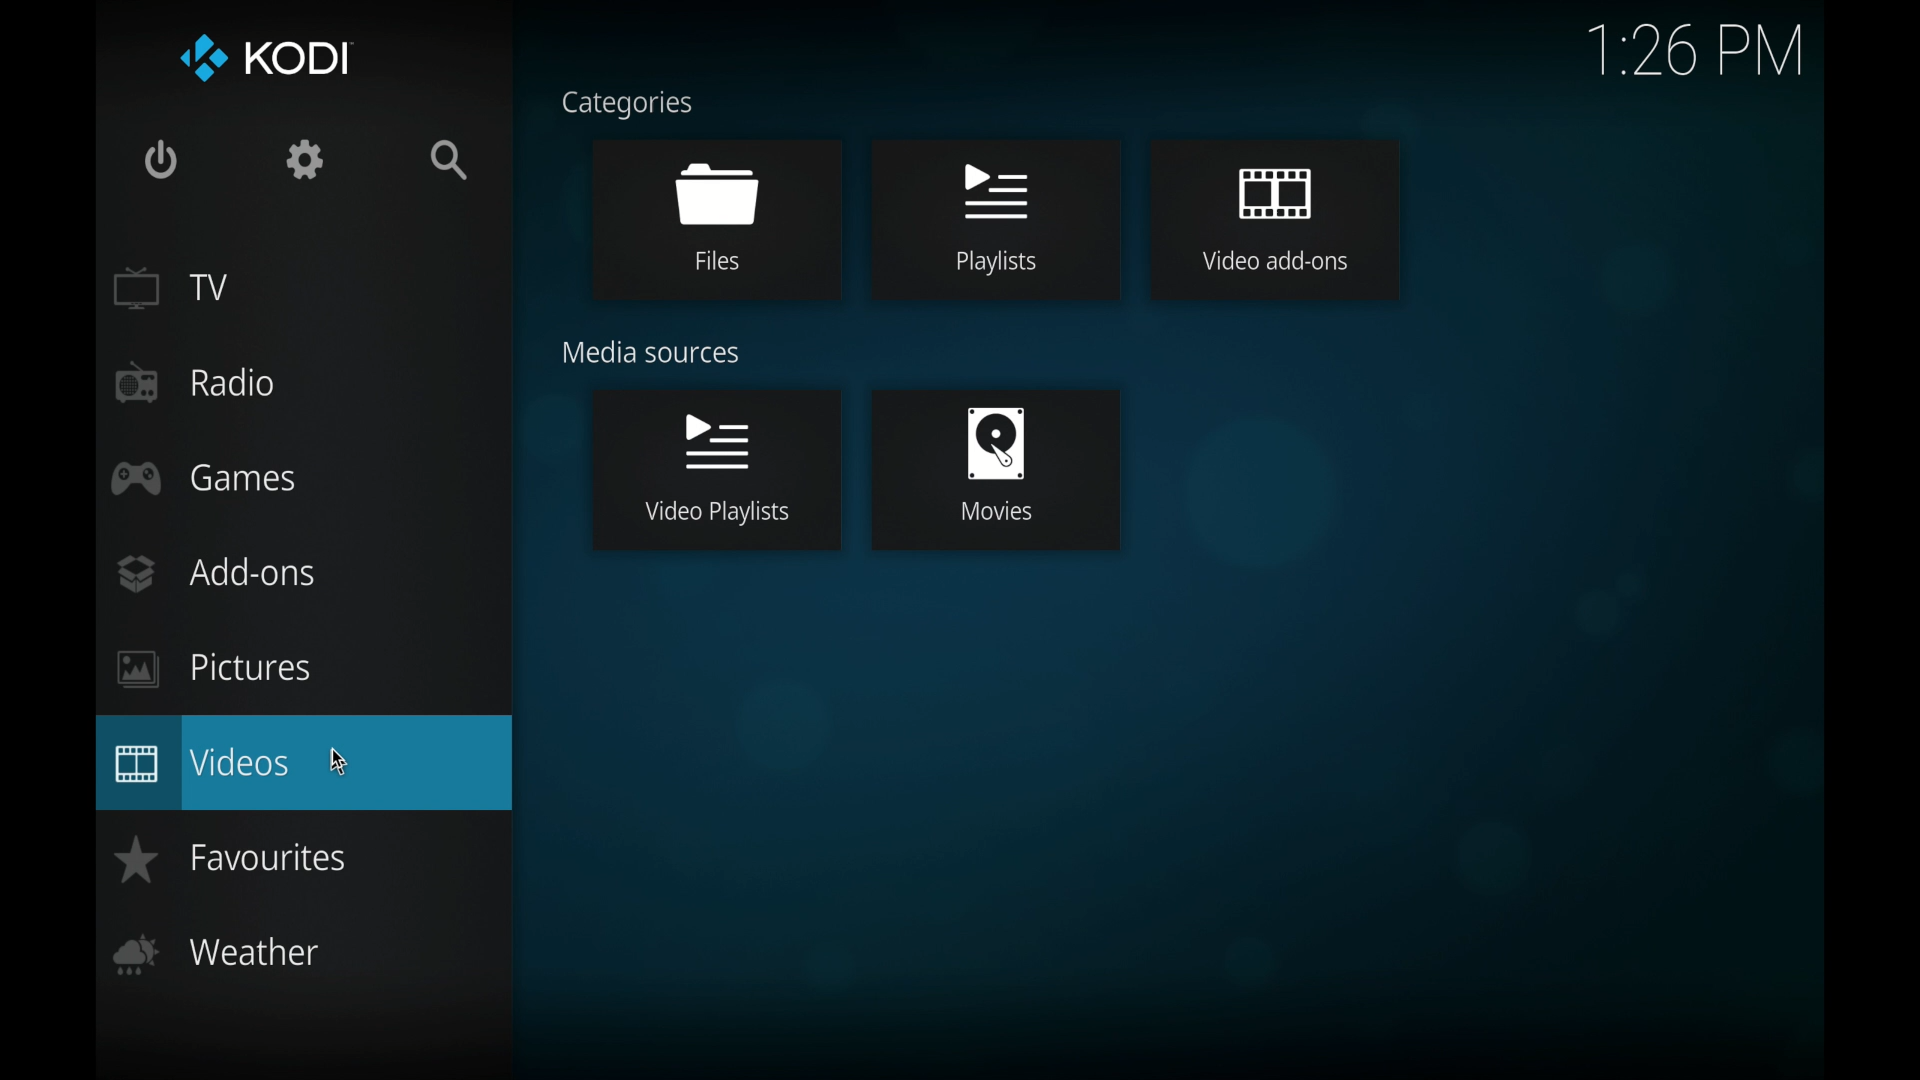 Image resolution: width=1920 pixels, height=1080 pixels. I want to click on movies, so click(996, 472).